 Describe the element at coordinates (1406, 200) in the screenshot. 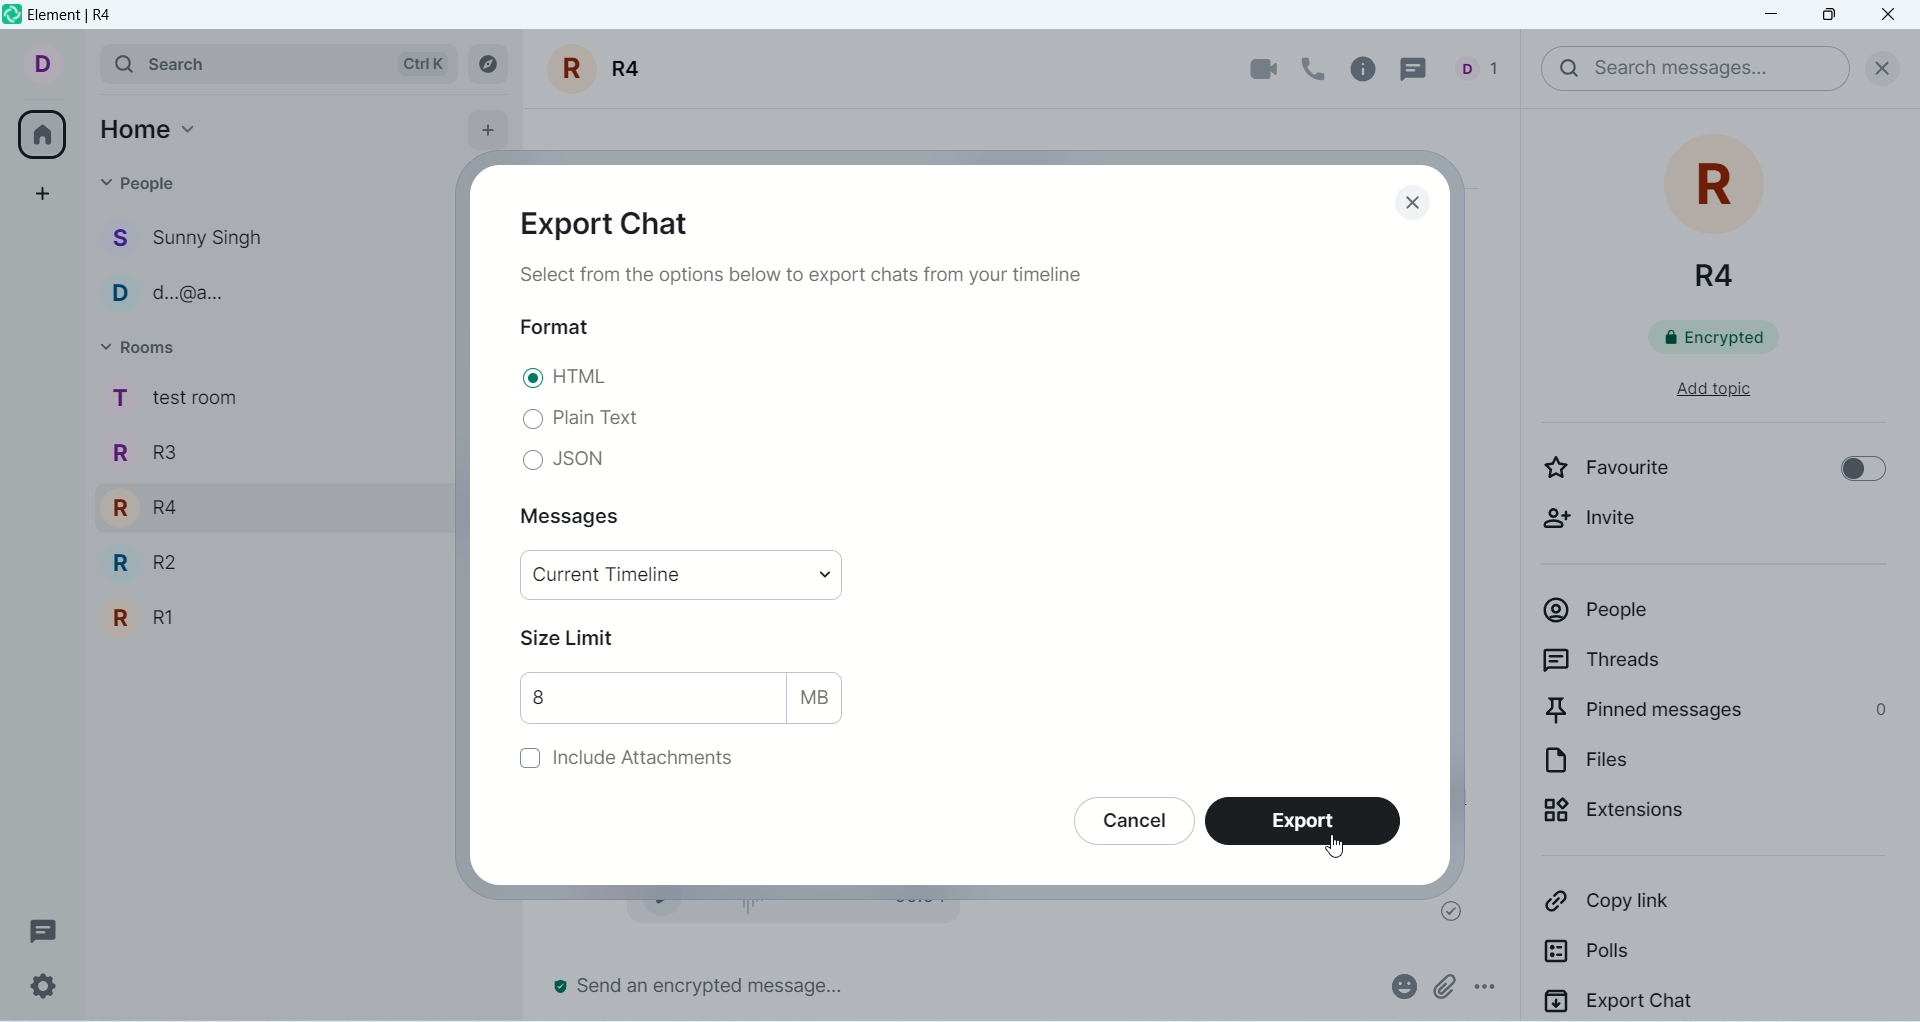

I see `close` at that location.